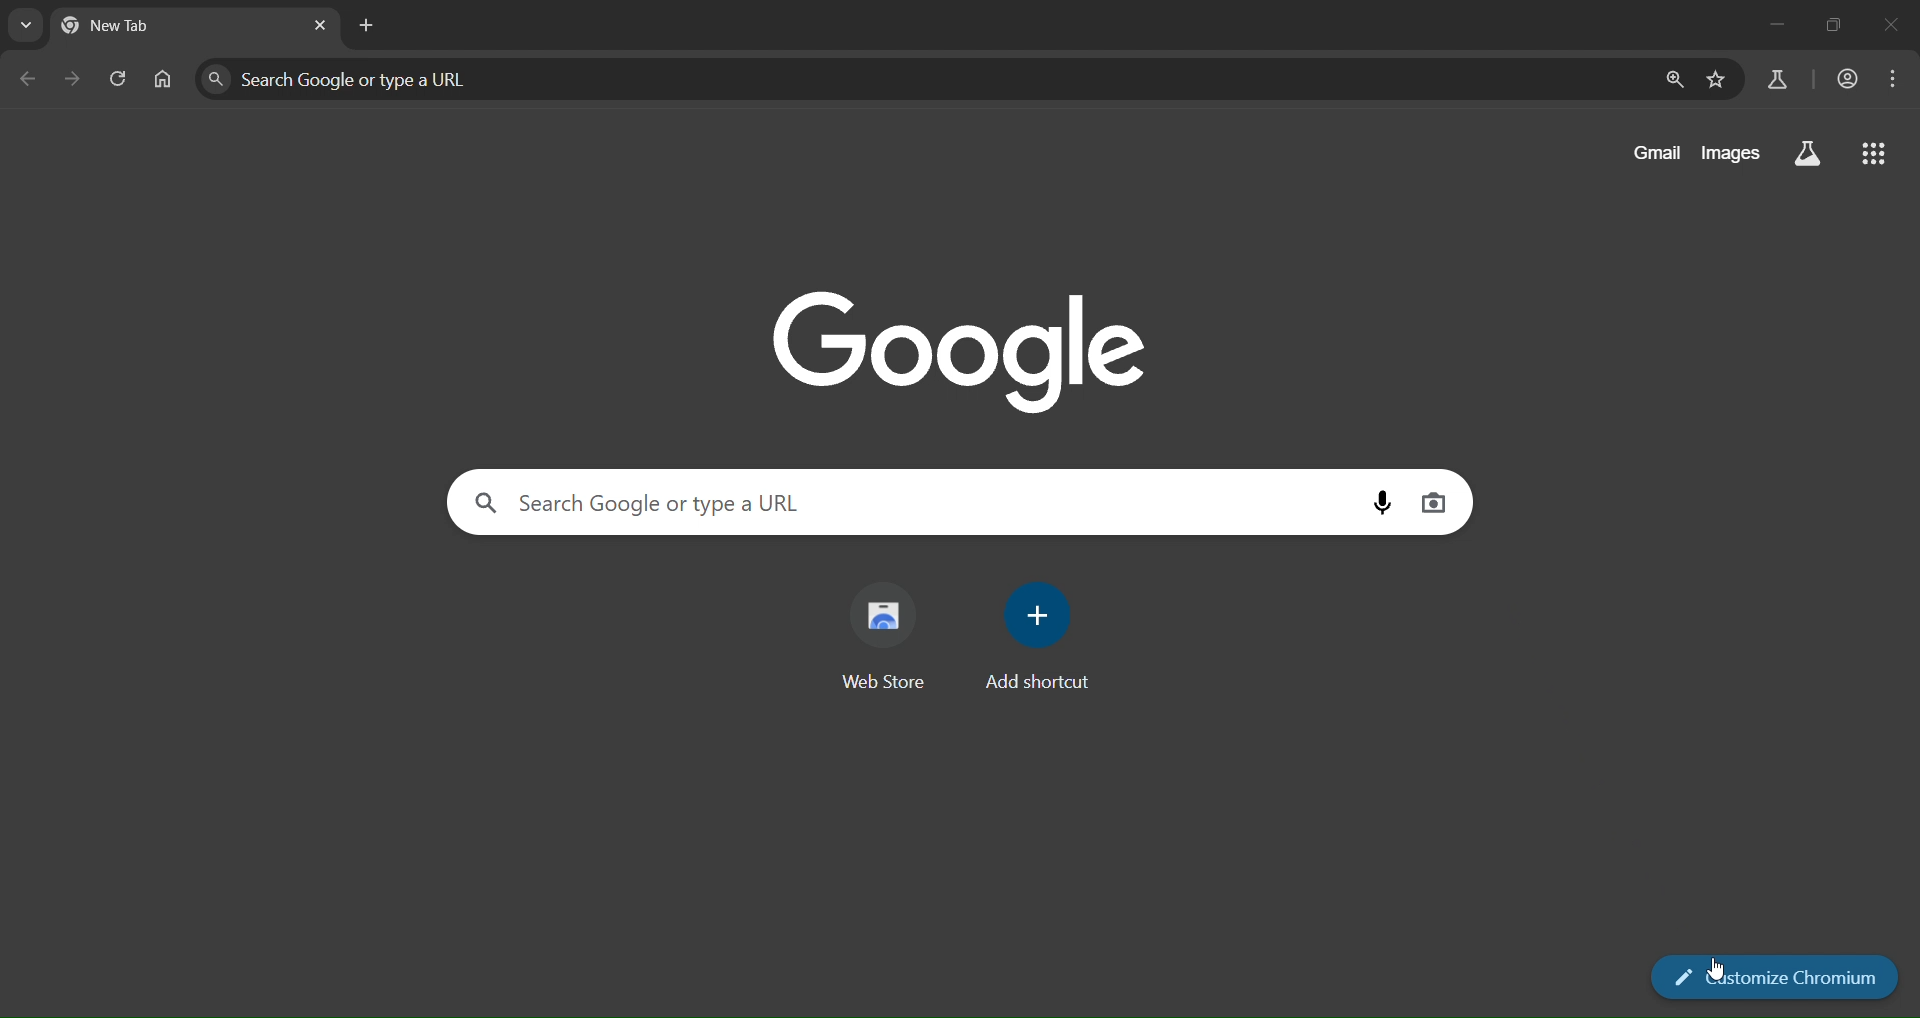 Image resolution: width=1920 pixels, height=1018 pixels. What do you see at coordinates (1652, 152) in the screenshot?
I see `gmail` at bounding box center [1652, 152].